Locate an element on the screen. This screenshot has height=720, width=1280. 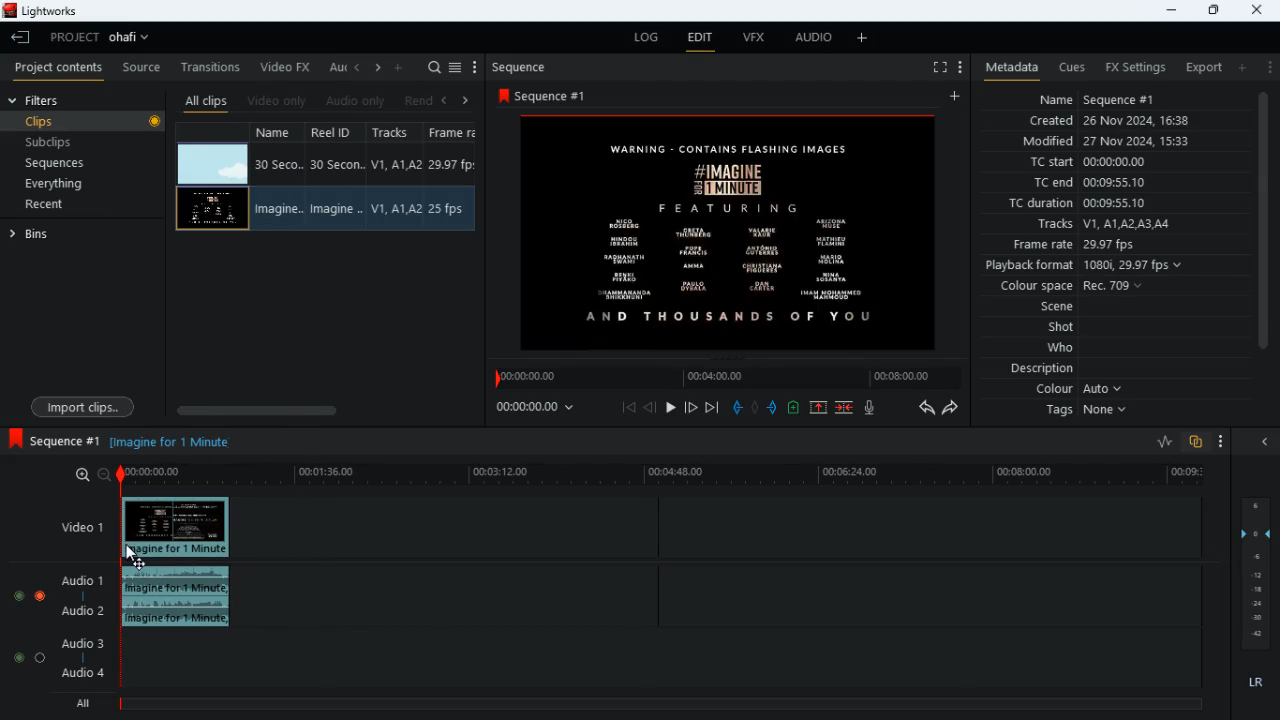
up is located at coordinates (793, 409).